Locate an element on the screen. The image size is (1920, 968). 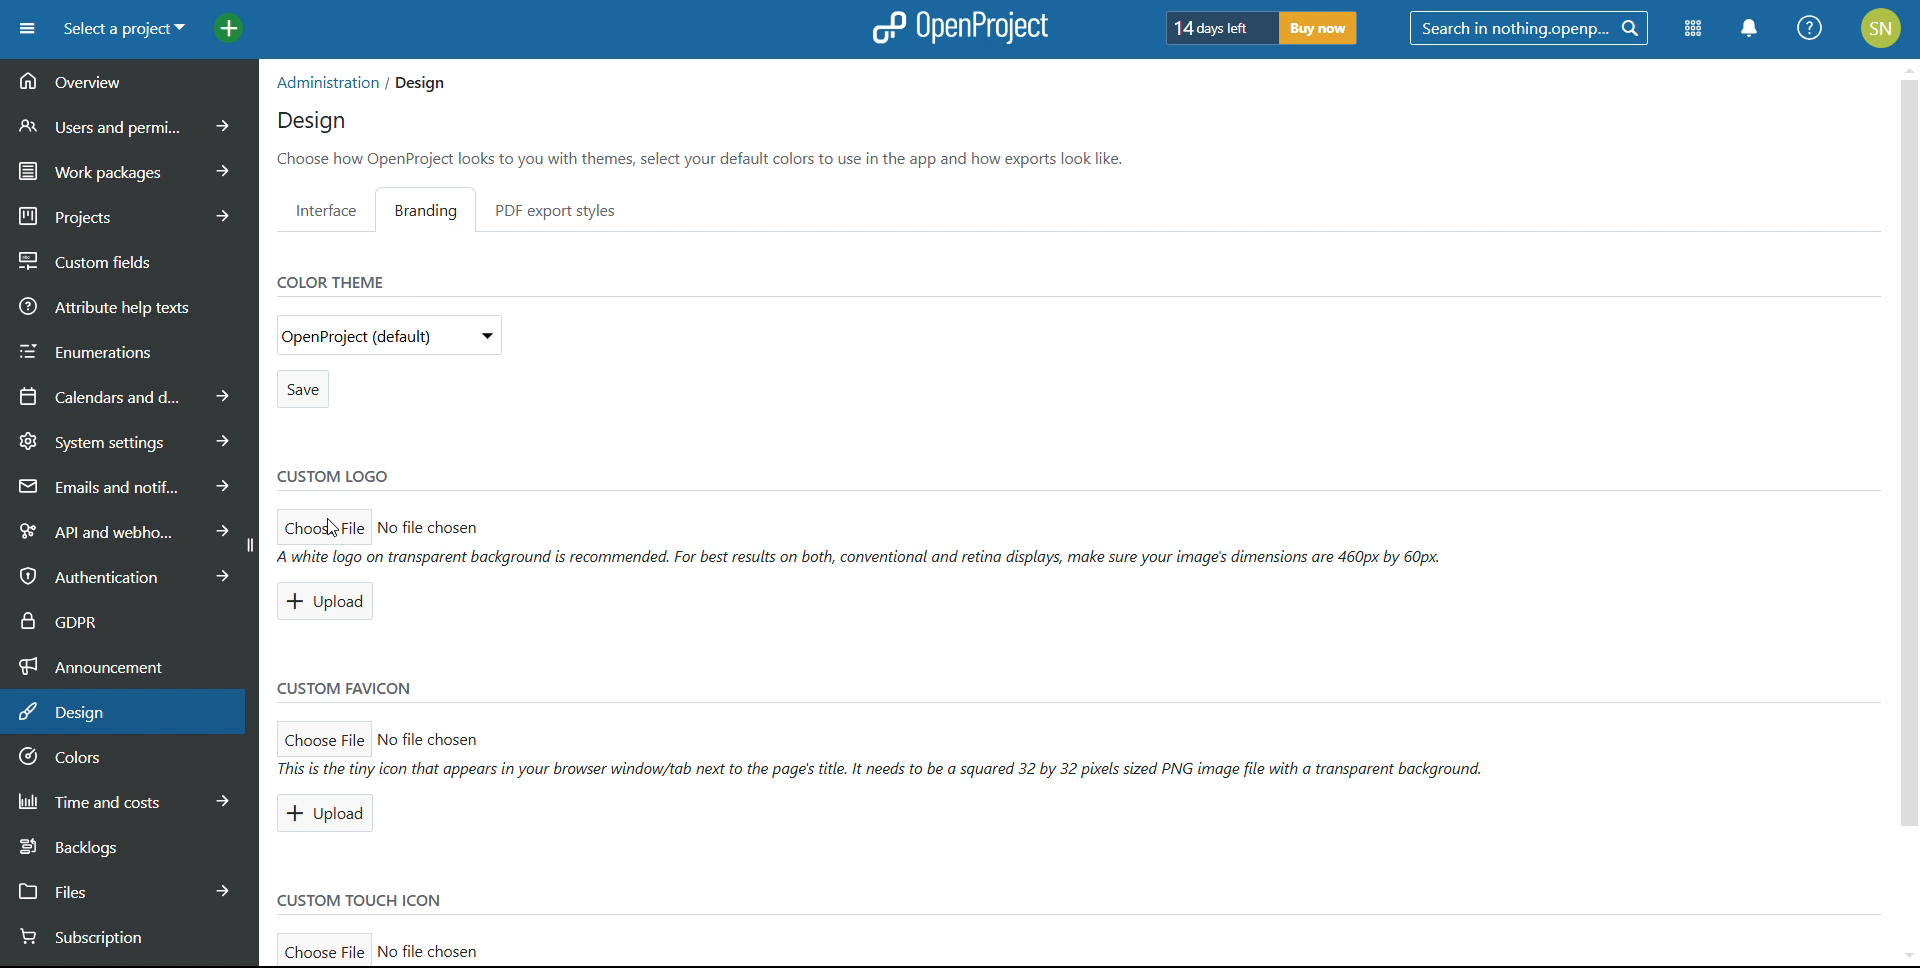
help is located at coordinates (1811, 28).